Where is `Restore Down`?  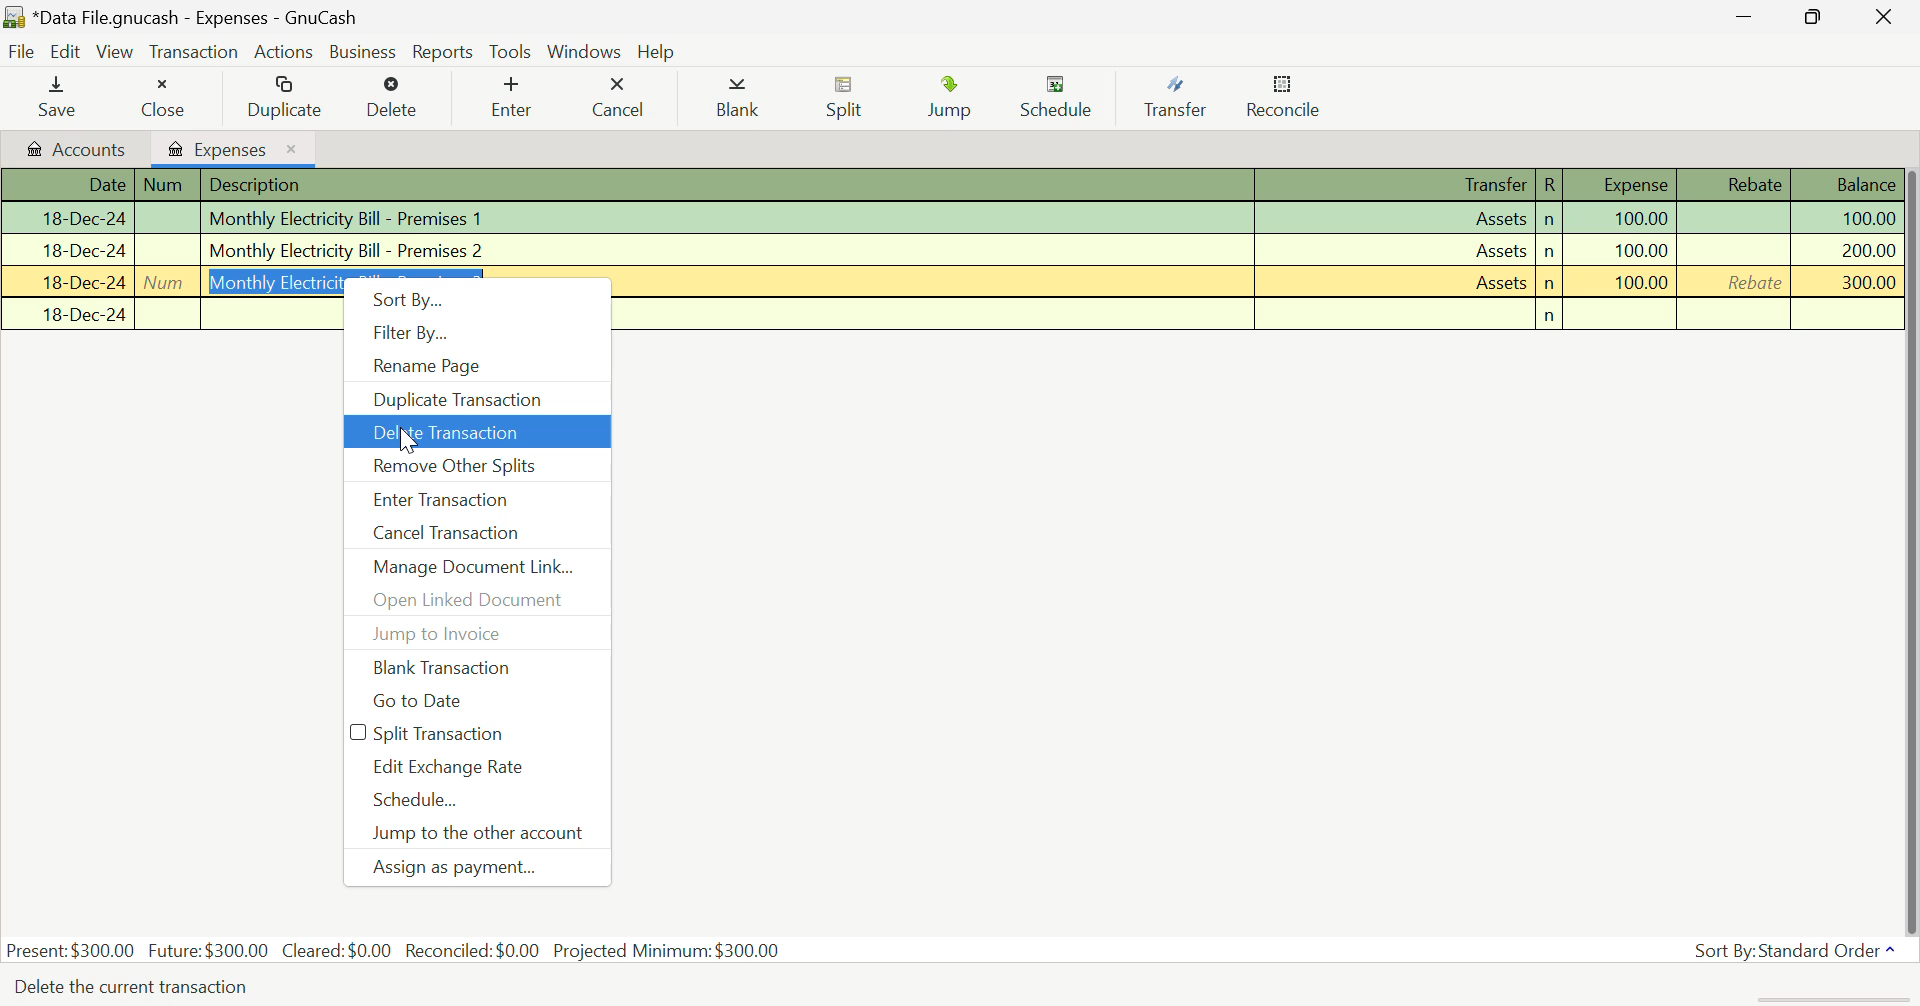
Restore Down is located at coordinates (1741, 15).